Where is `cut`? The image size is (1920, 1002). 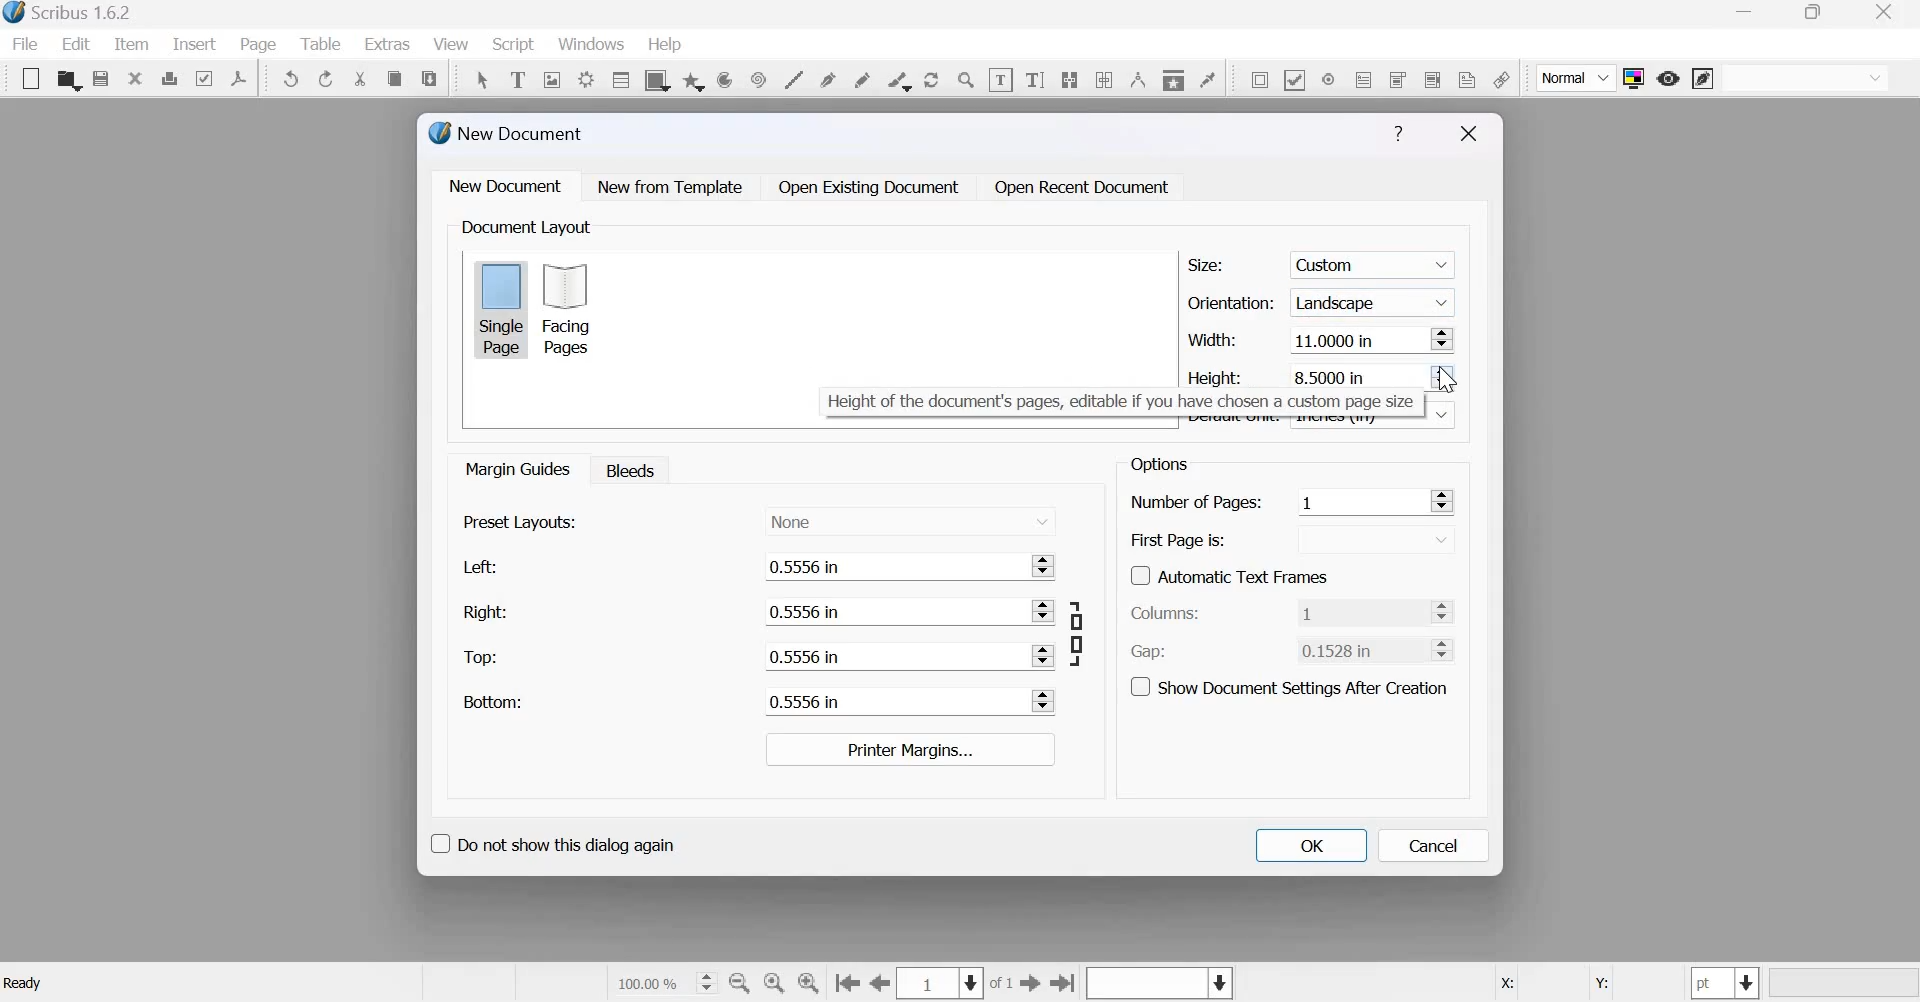
cut is located at coordinates (361, 79).